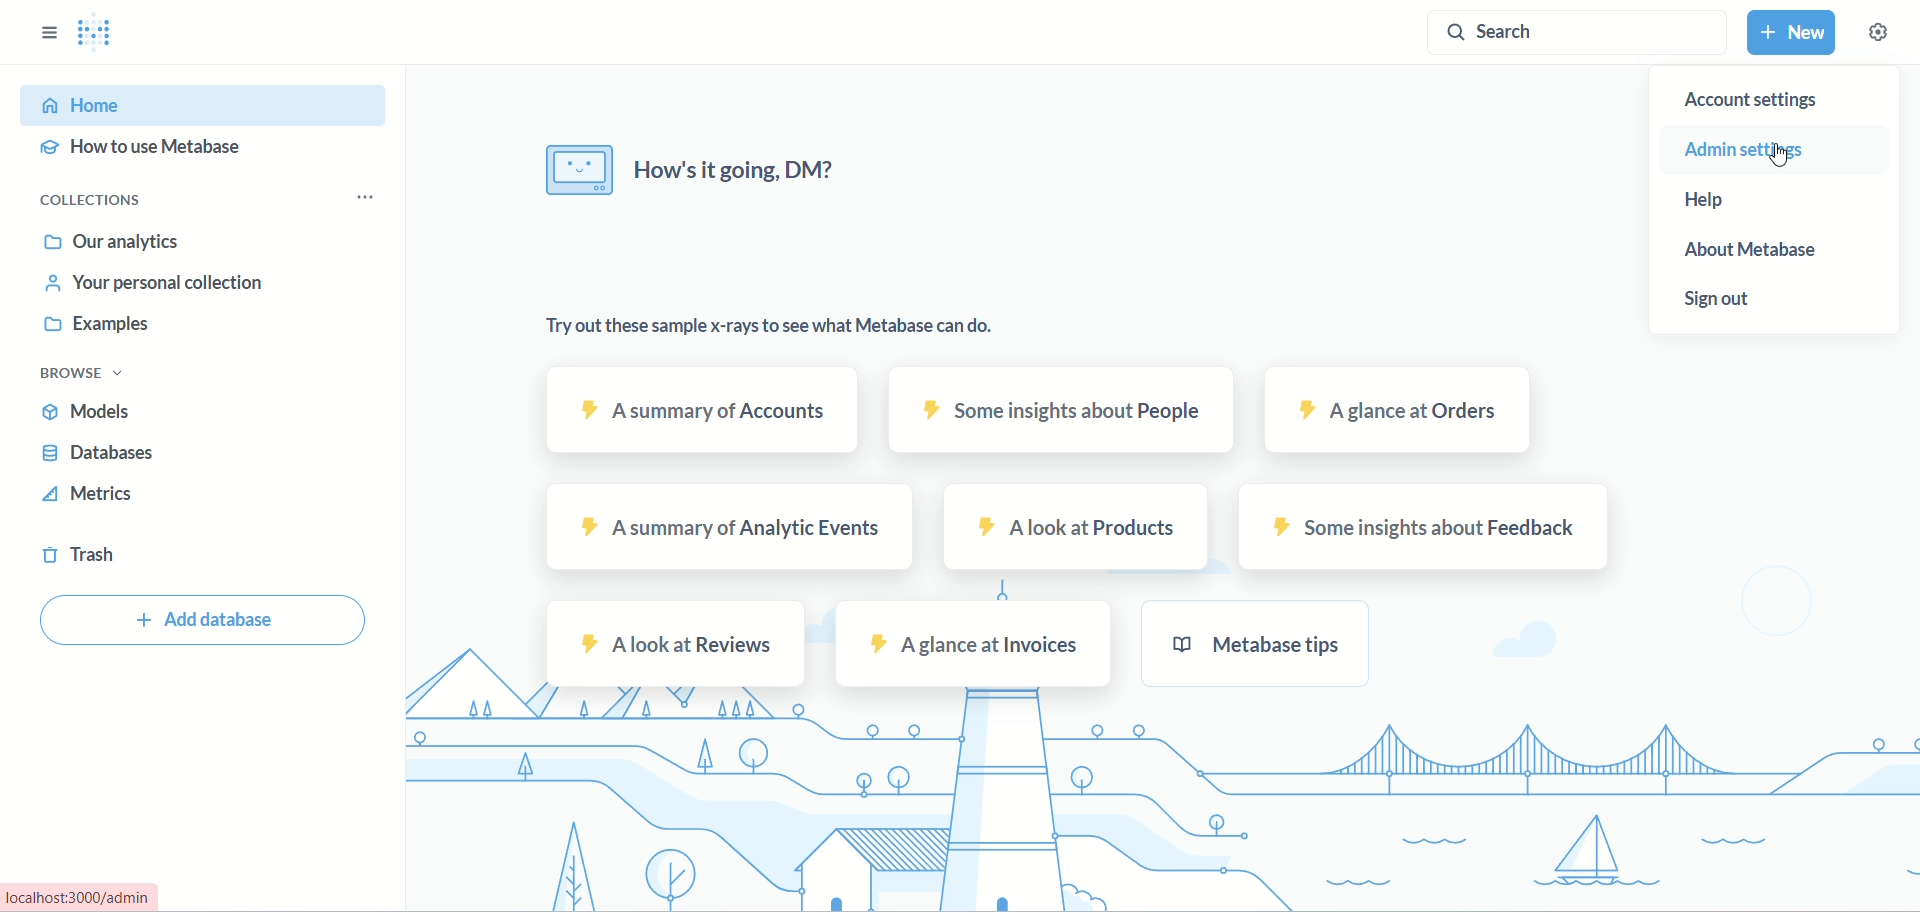 The image size is (1920, 912). I want to click on metrics, so click(87, 493).